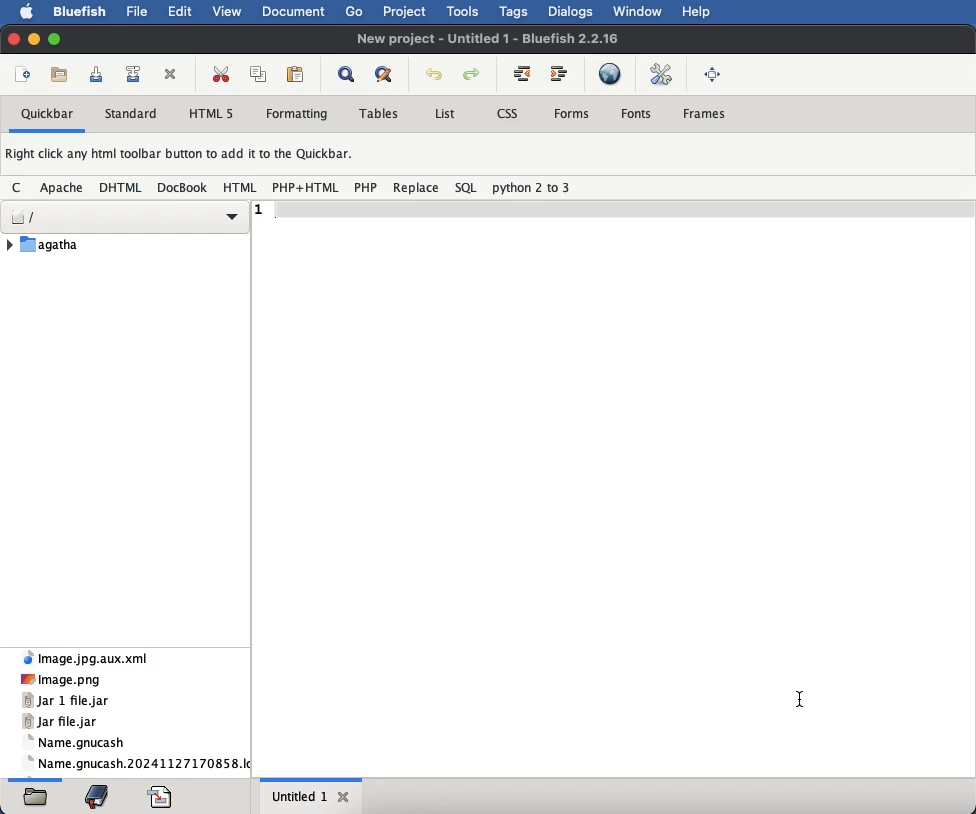 Image resolution: width=976 pixels, height=814 pixels. What do you see at coordinates (298, 115) in the screenshot?
I see `formatting` at bounding box center [298, 115].